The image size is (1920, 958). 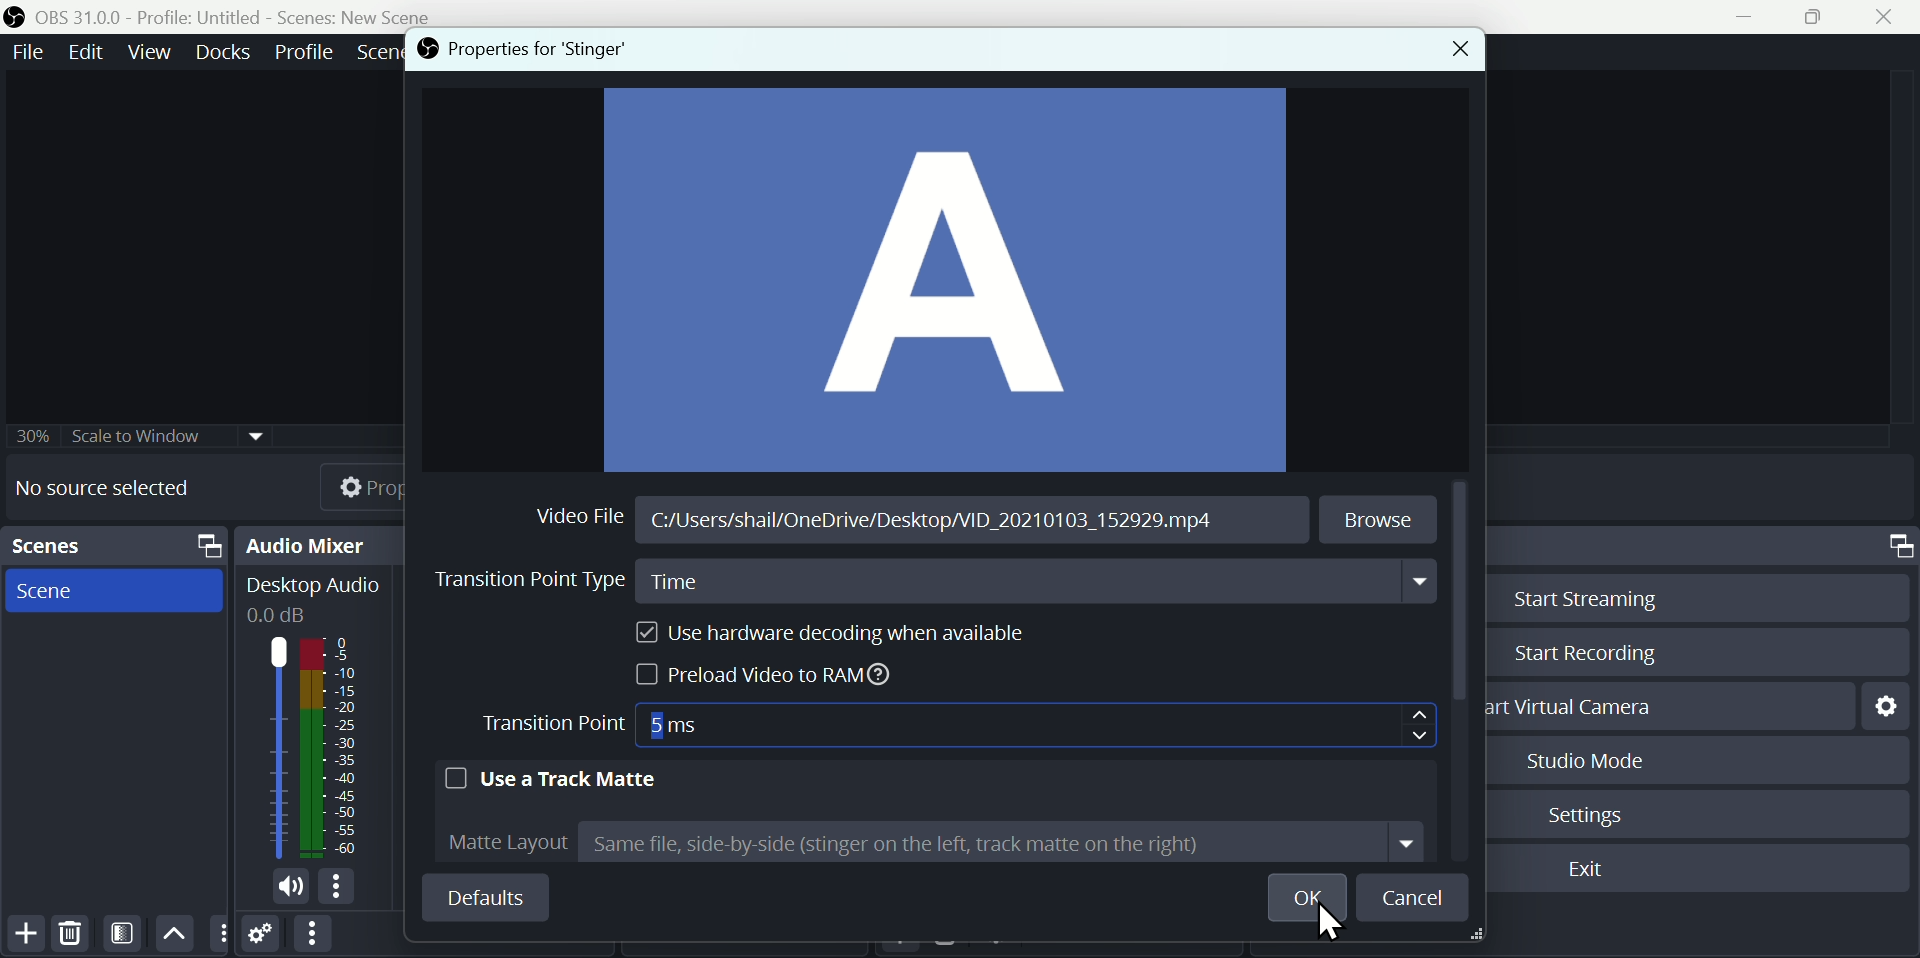 I want to click on Close, so click(x=1451, y=51).